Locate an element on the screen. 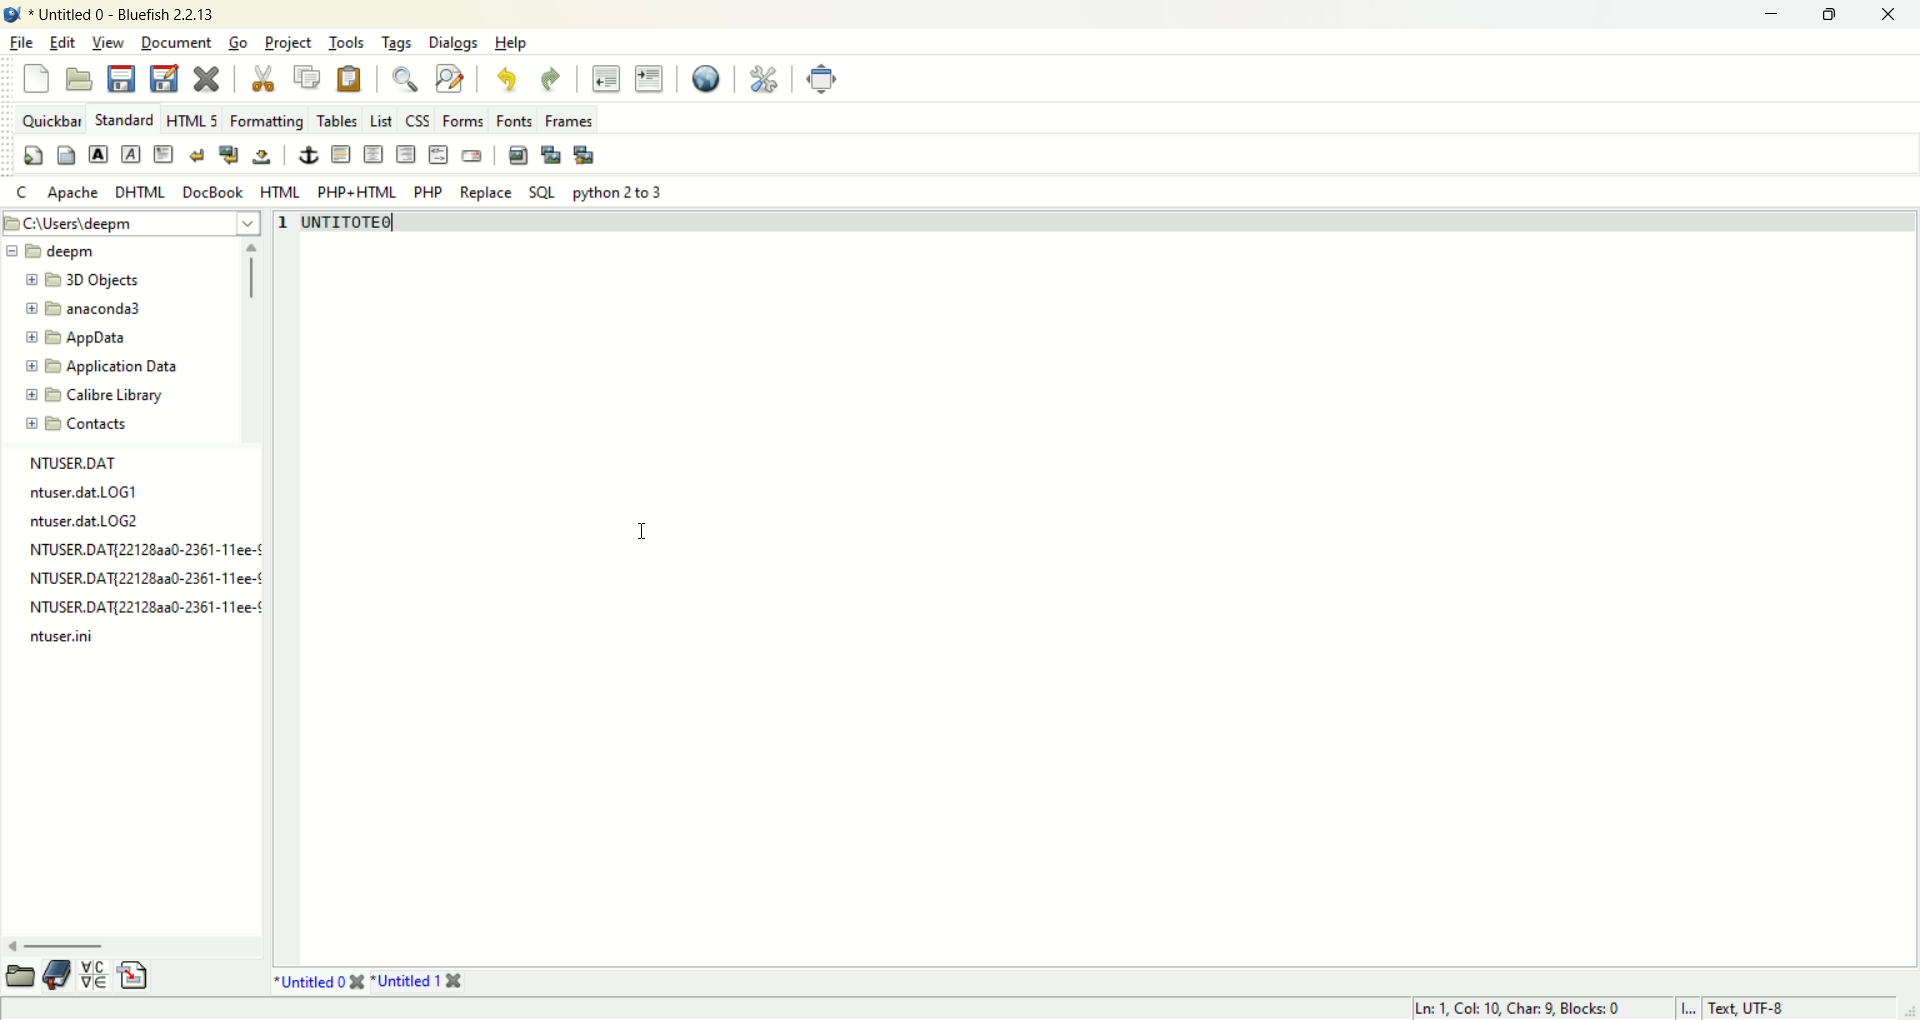 The height and width of the screenshot is (1020, 1920). view is located at coordinates (109, 42).